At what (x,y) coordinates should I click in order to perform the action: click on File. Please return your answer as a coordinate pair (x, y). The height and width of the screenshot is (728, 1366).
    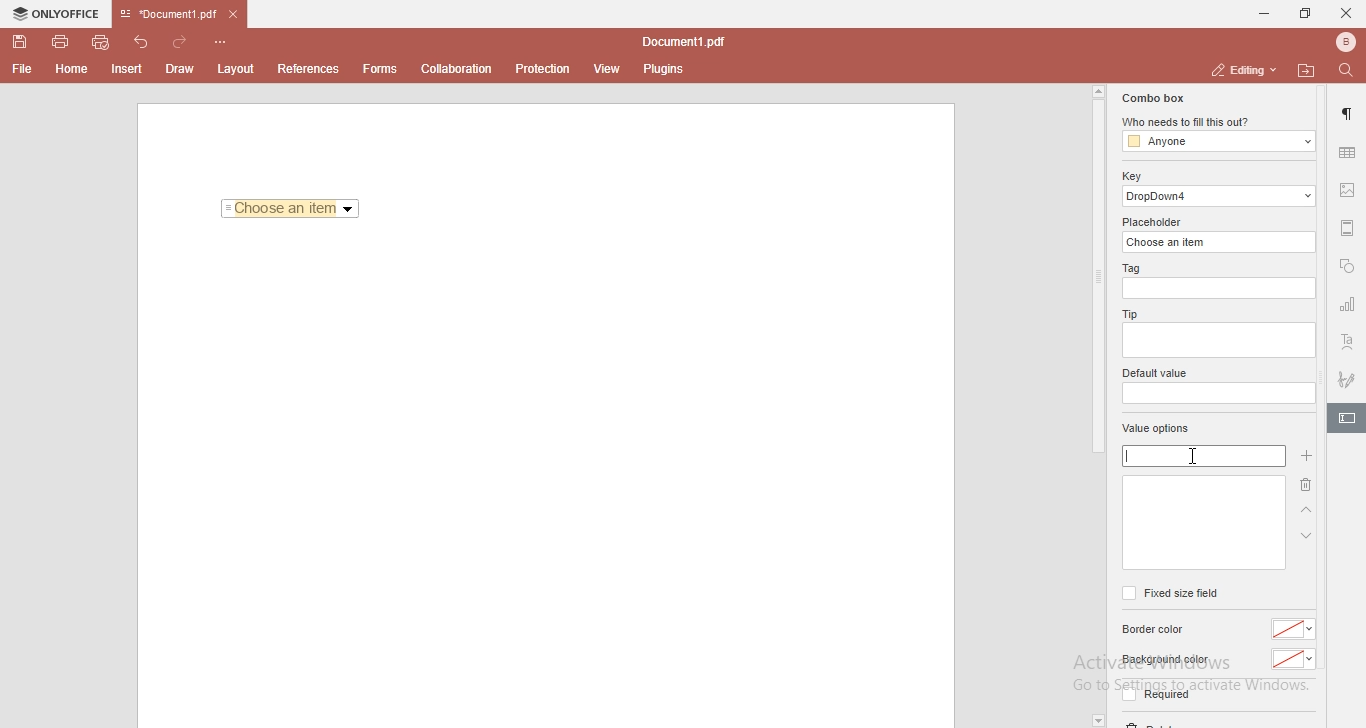
    Looking at the image, I should click on (20, 69).